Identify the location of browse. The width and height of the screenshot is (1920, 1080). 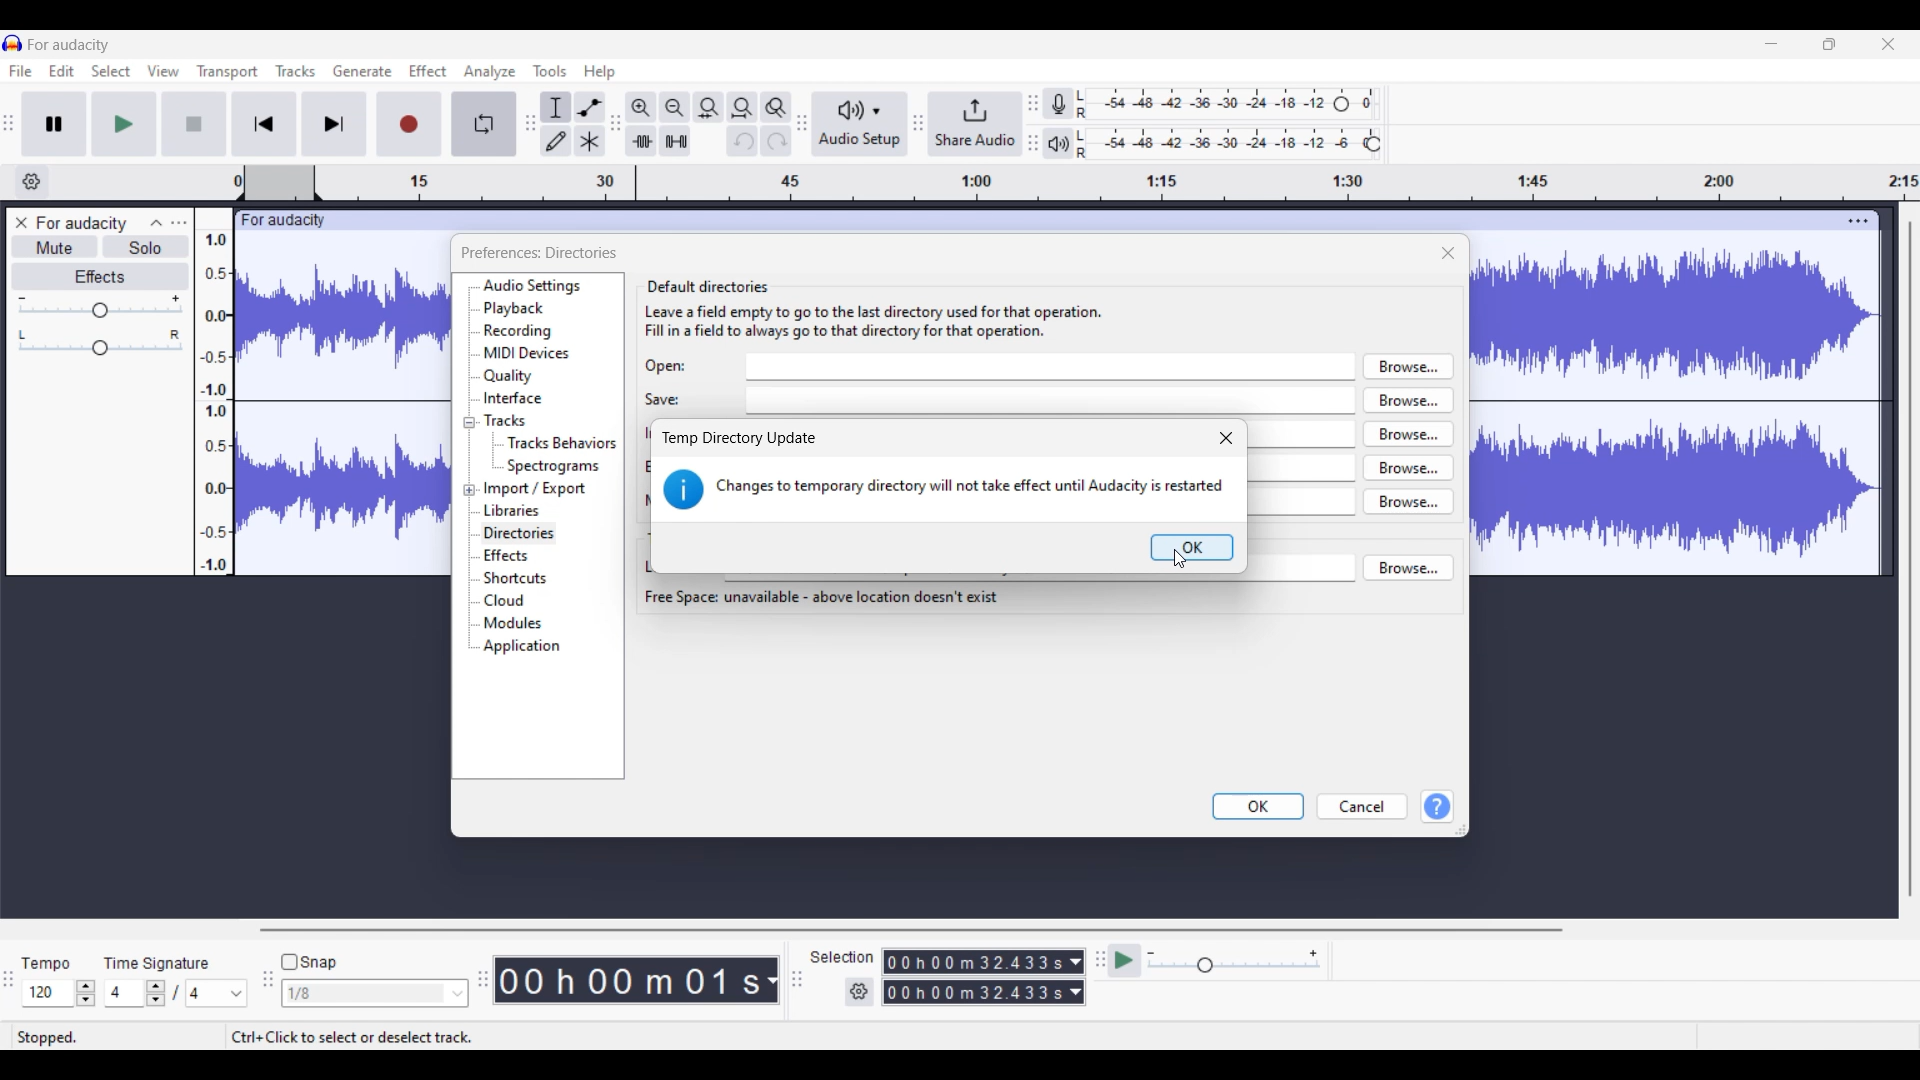
(1409, 467).